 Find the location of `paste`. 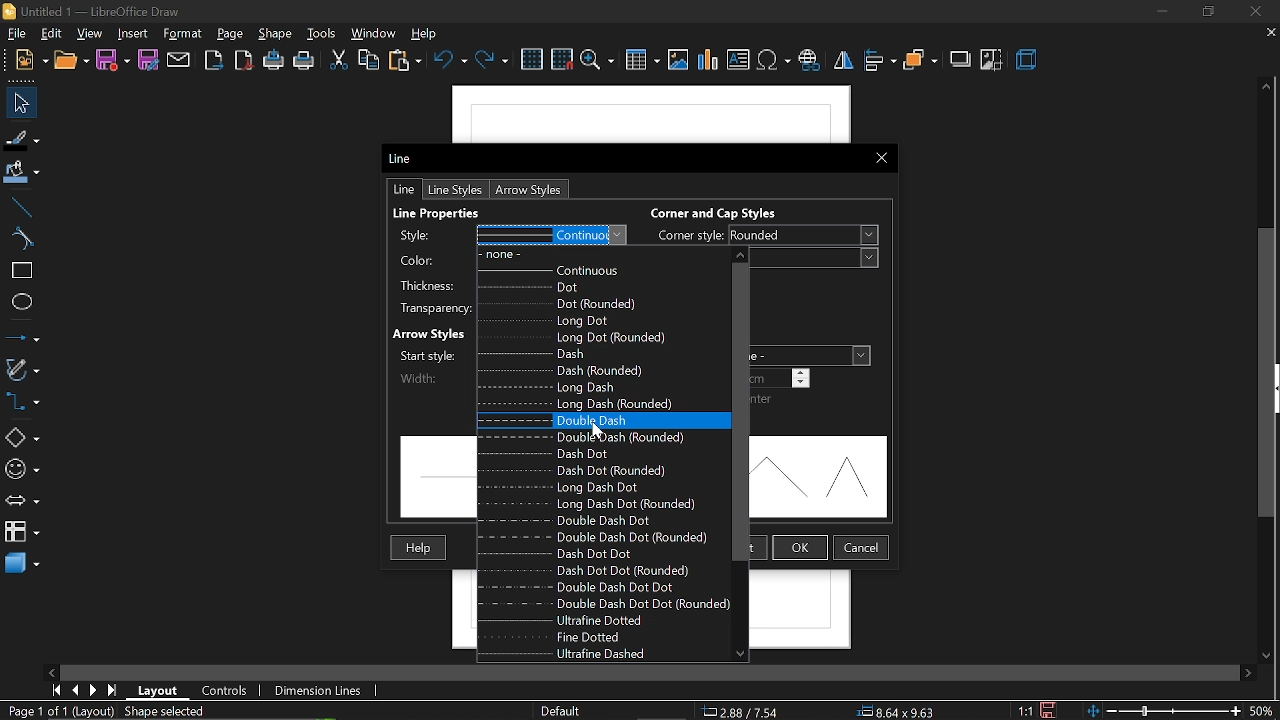

paste is located at coordinates (404, 63).